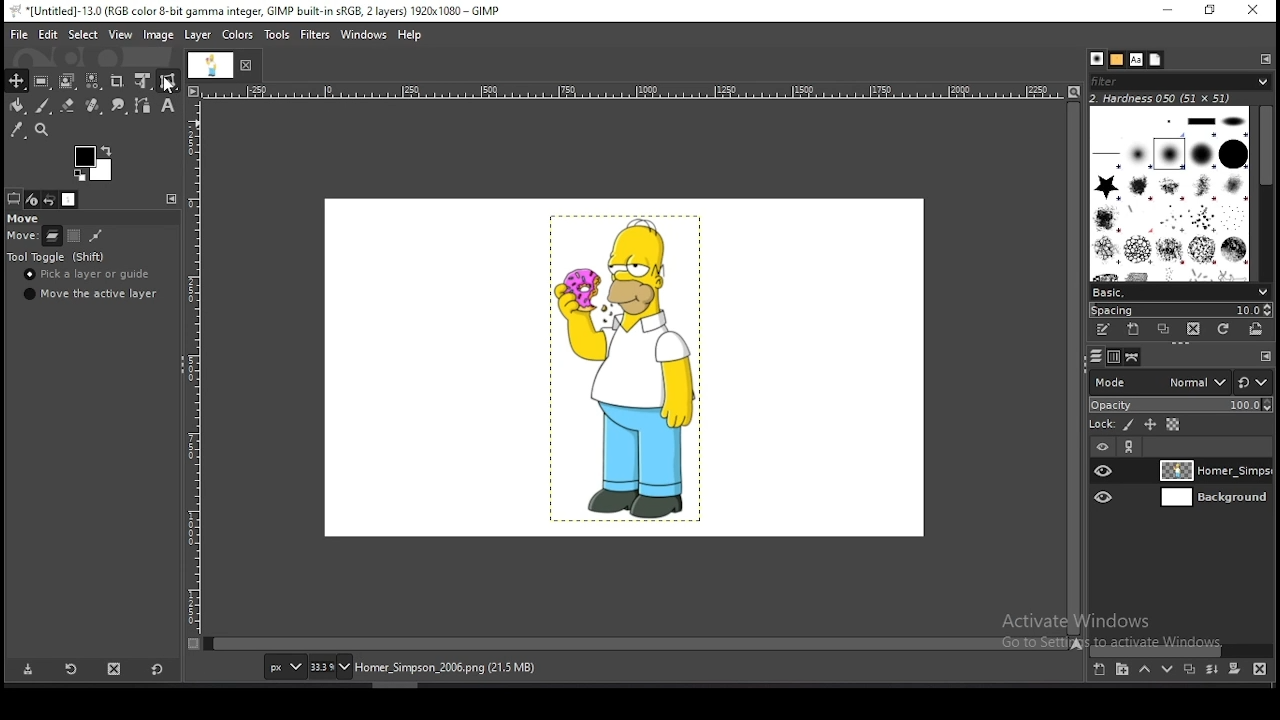 The height and width of the screenshot is (720, 1280). Describe the element at coordinates (193, 372) in the screenshot. I see `scale` at that location.